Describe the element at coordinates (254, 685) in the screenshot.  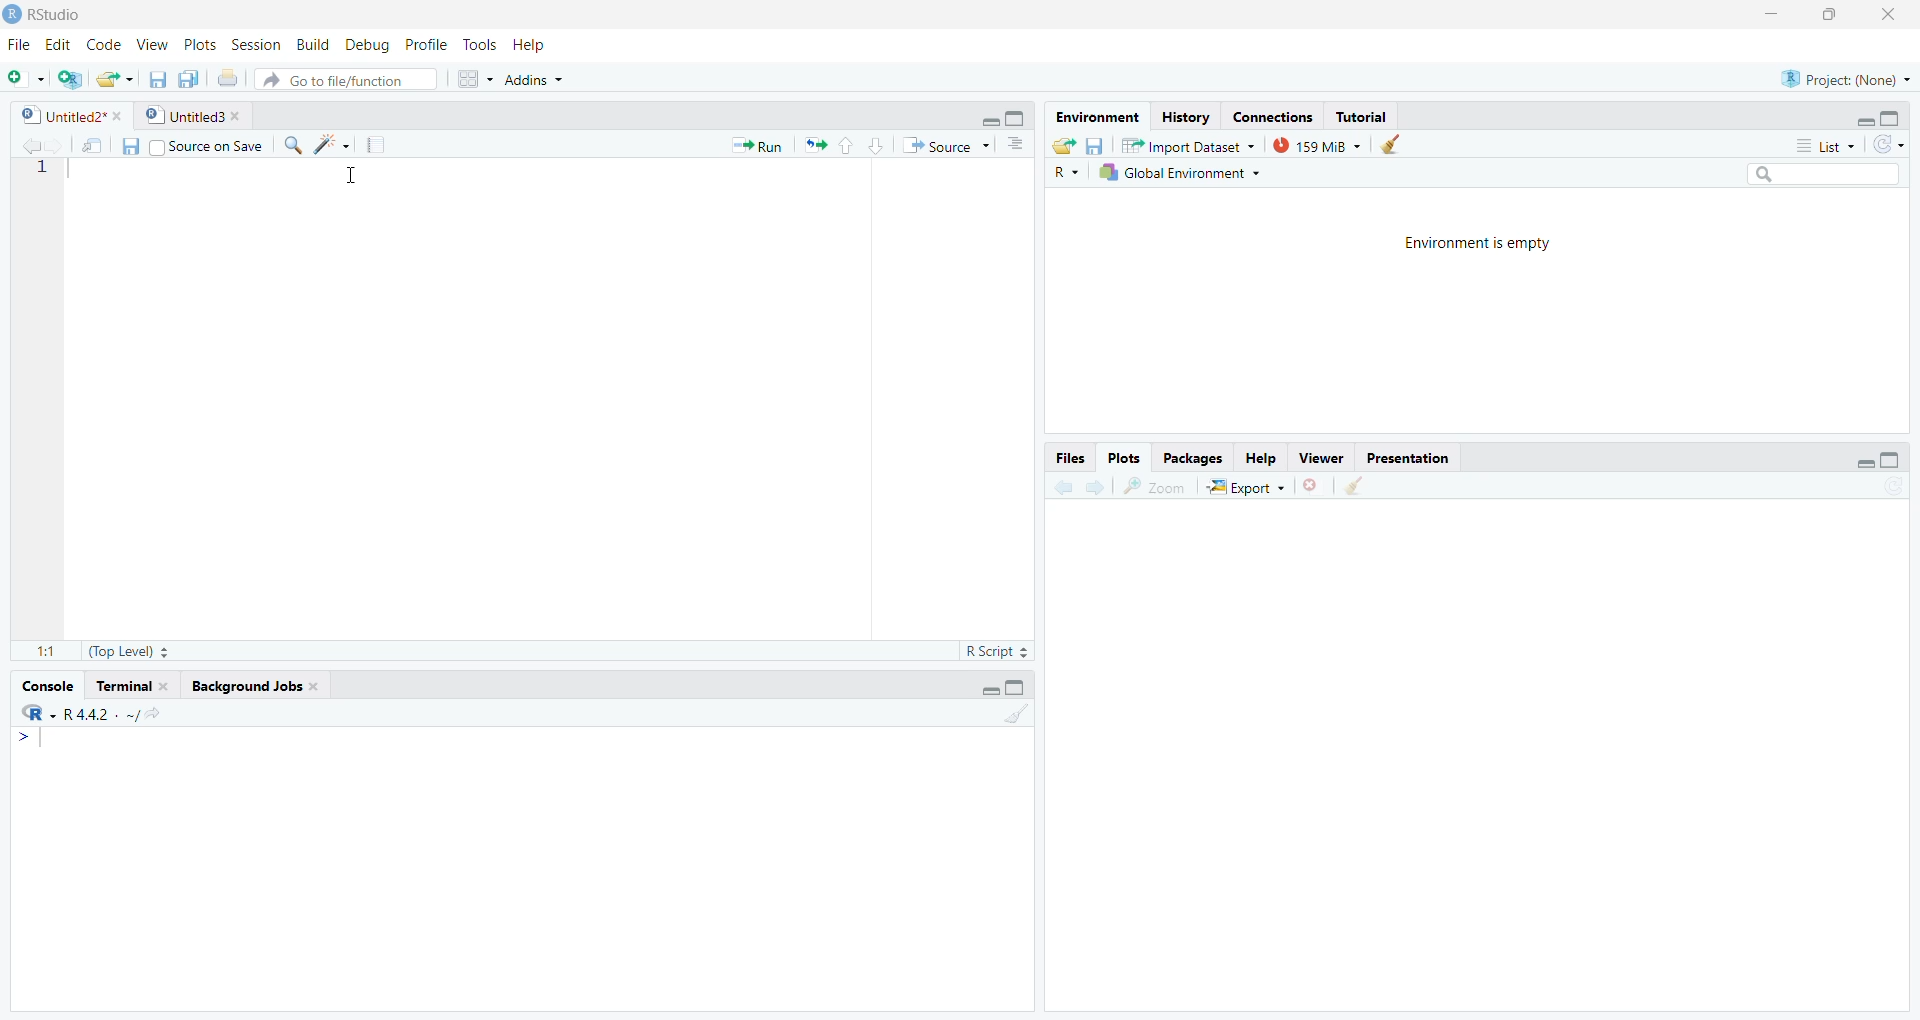
I see `Background Jobs` at that location.